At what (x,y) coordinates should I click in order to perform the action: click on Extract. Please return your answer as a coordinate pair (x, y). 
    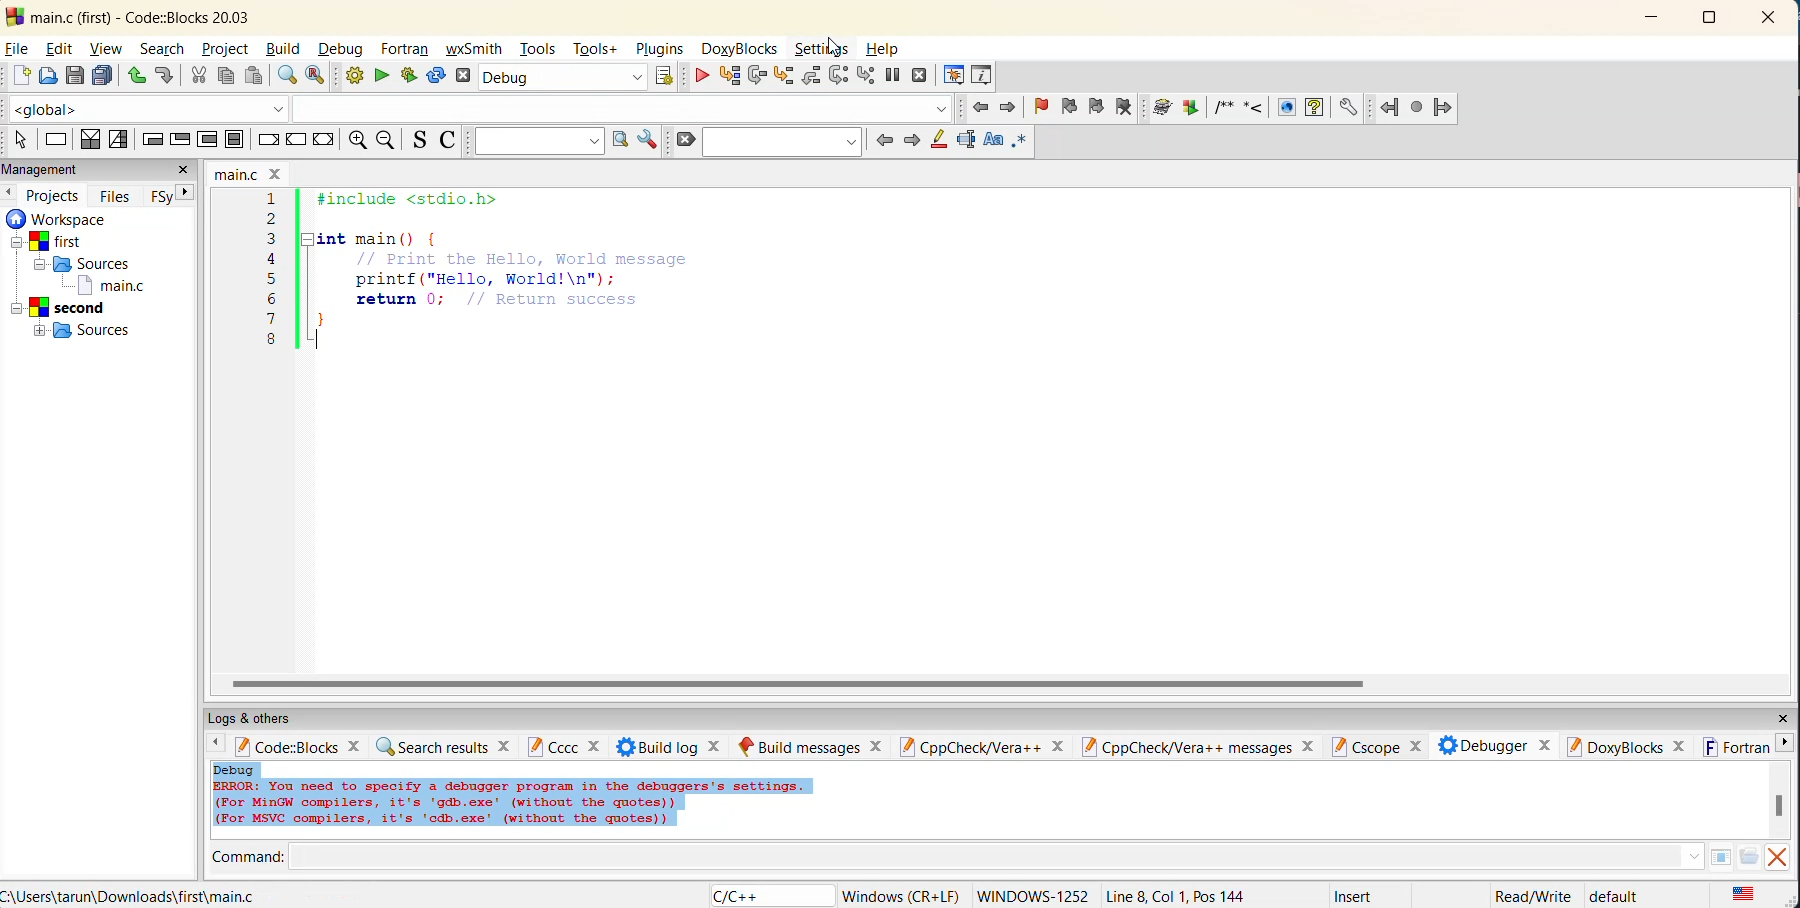
    Looking at the image, I should click on (1189, 109).